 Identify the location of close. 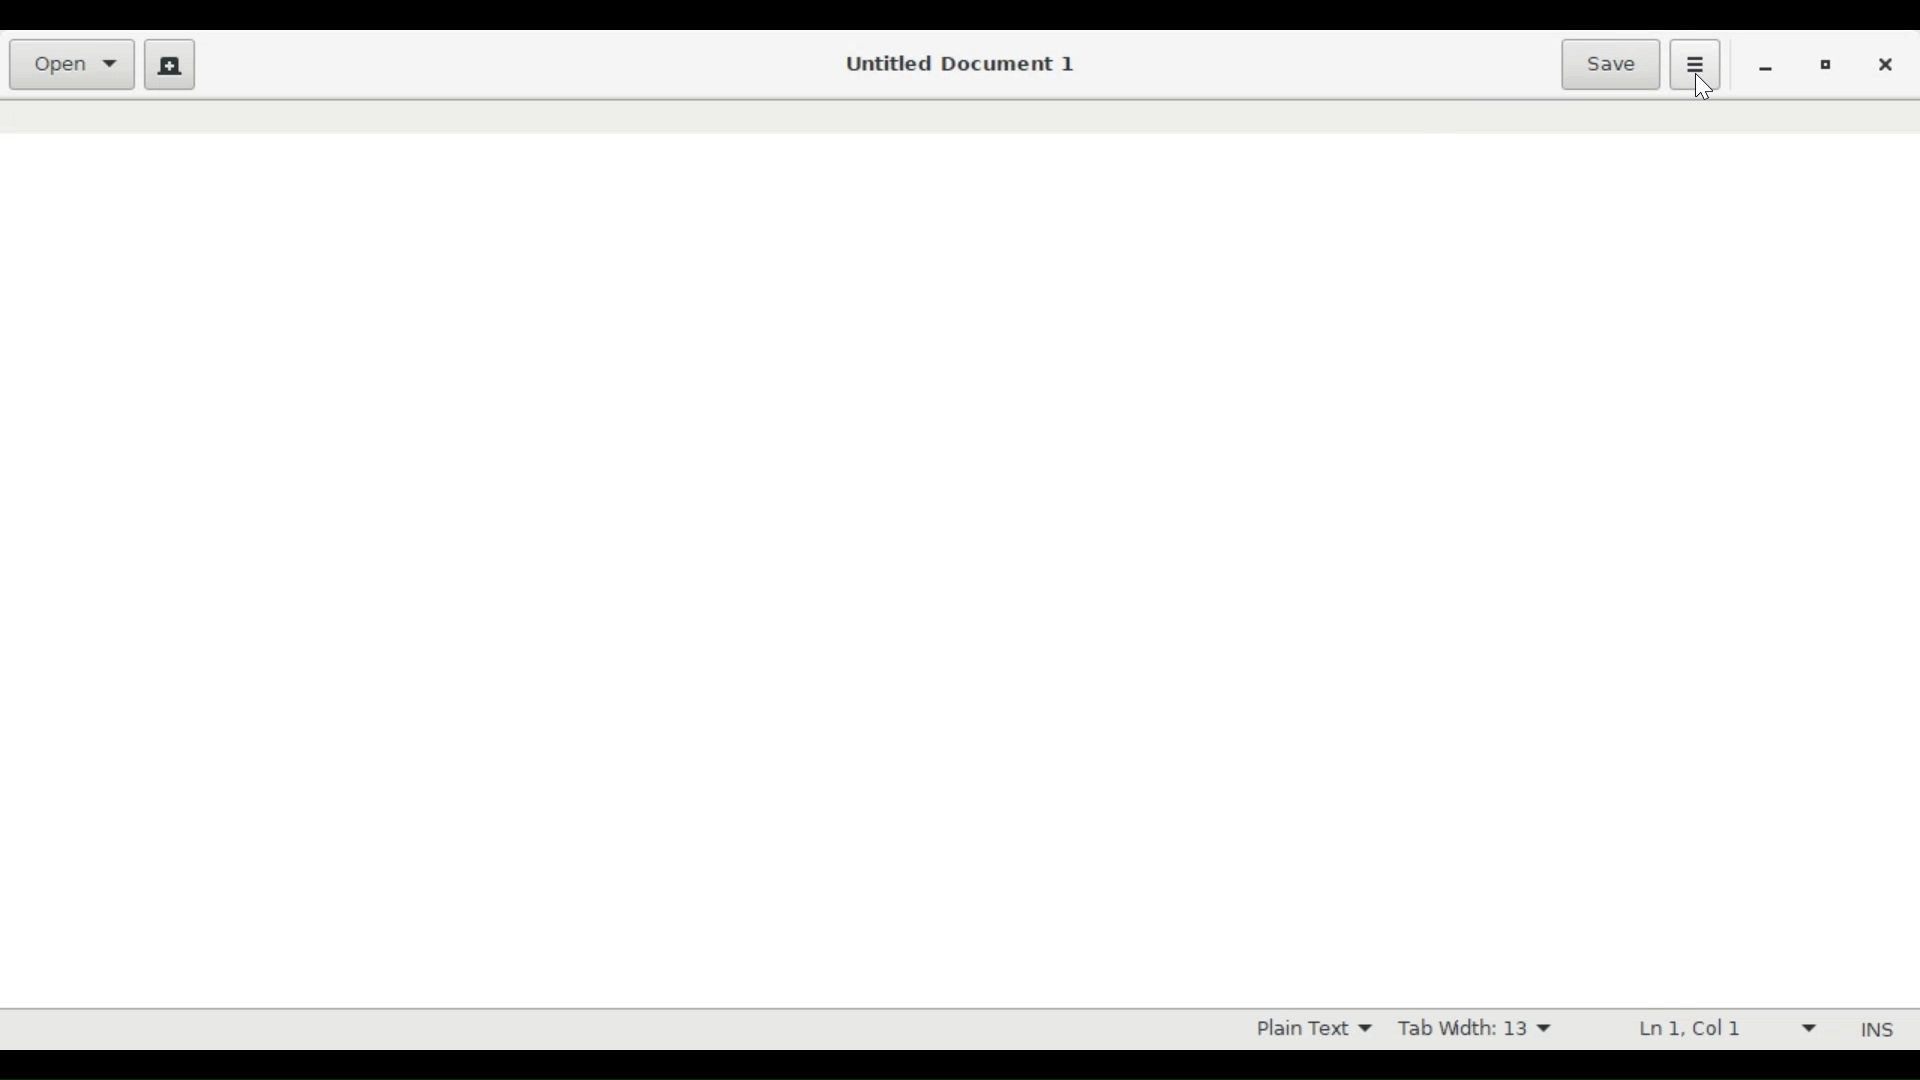
(1885, 65).